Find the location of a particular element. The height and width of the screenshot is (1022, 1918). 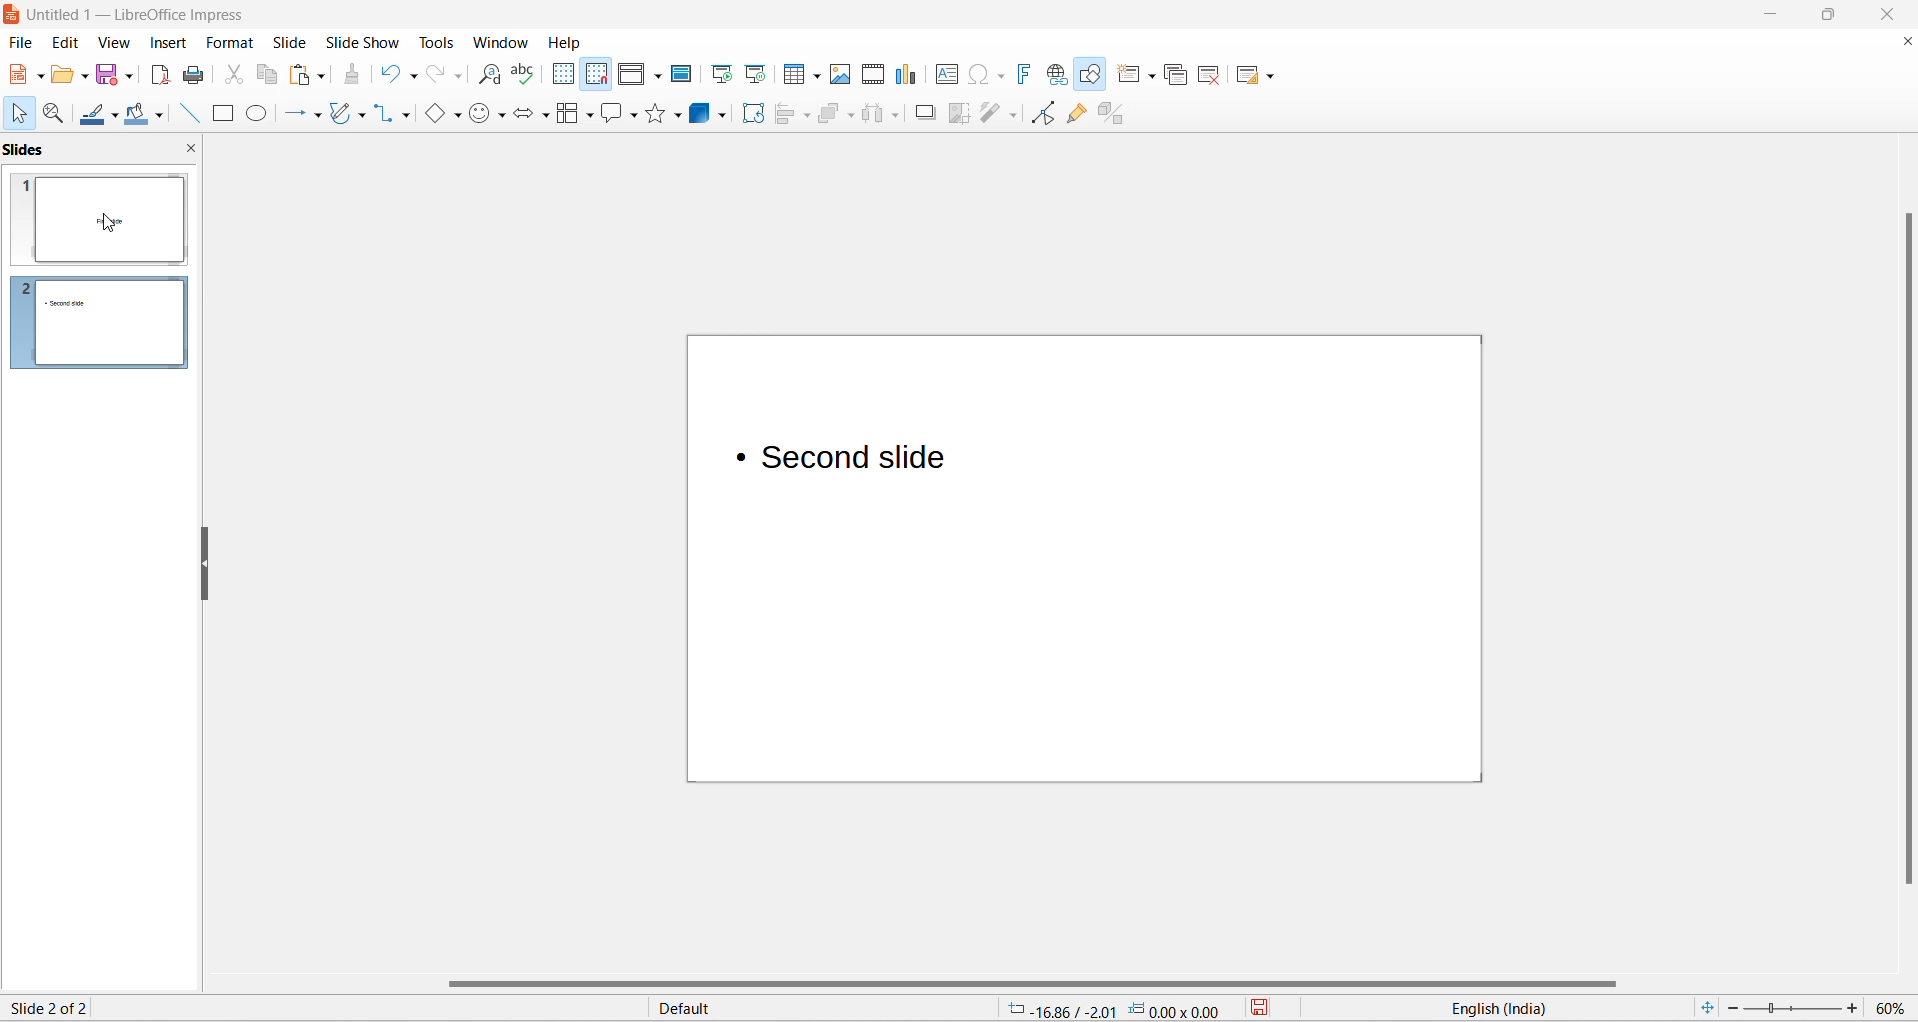

toggle point edit mode is located at coordinates (988, 112).